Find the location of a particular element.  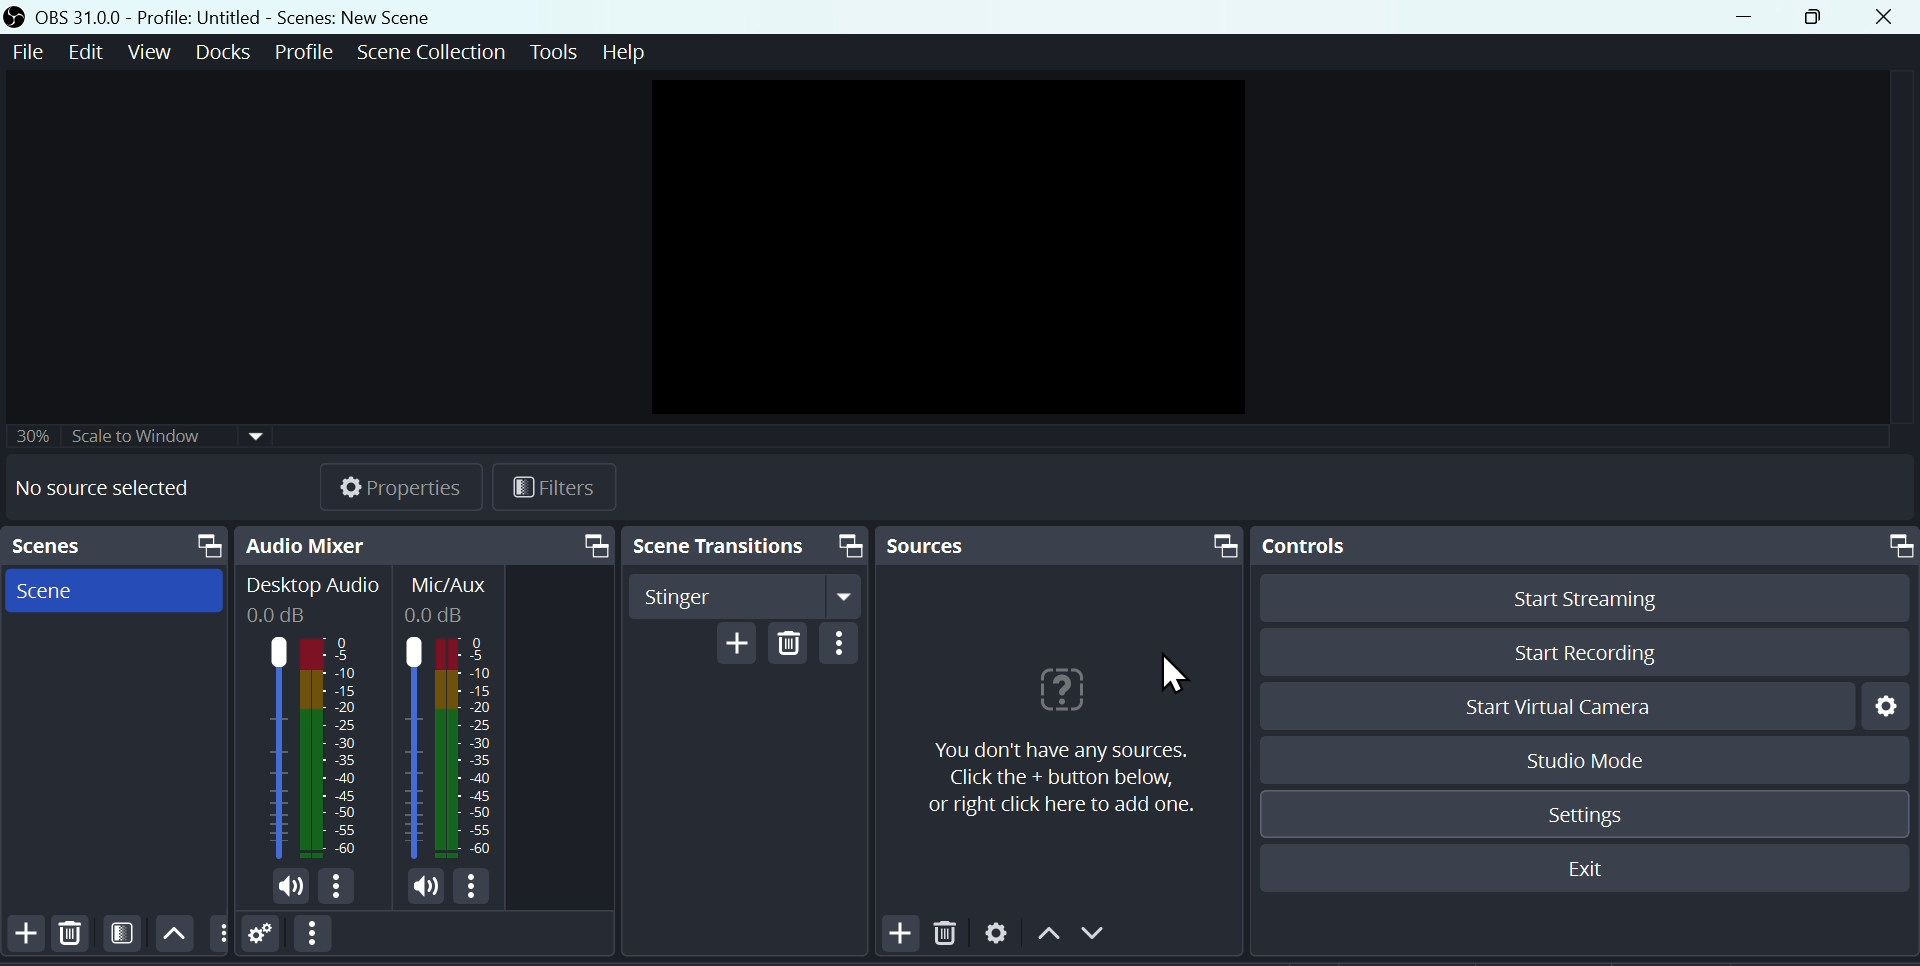

Properties is located at coordinates (409, 484).